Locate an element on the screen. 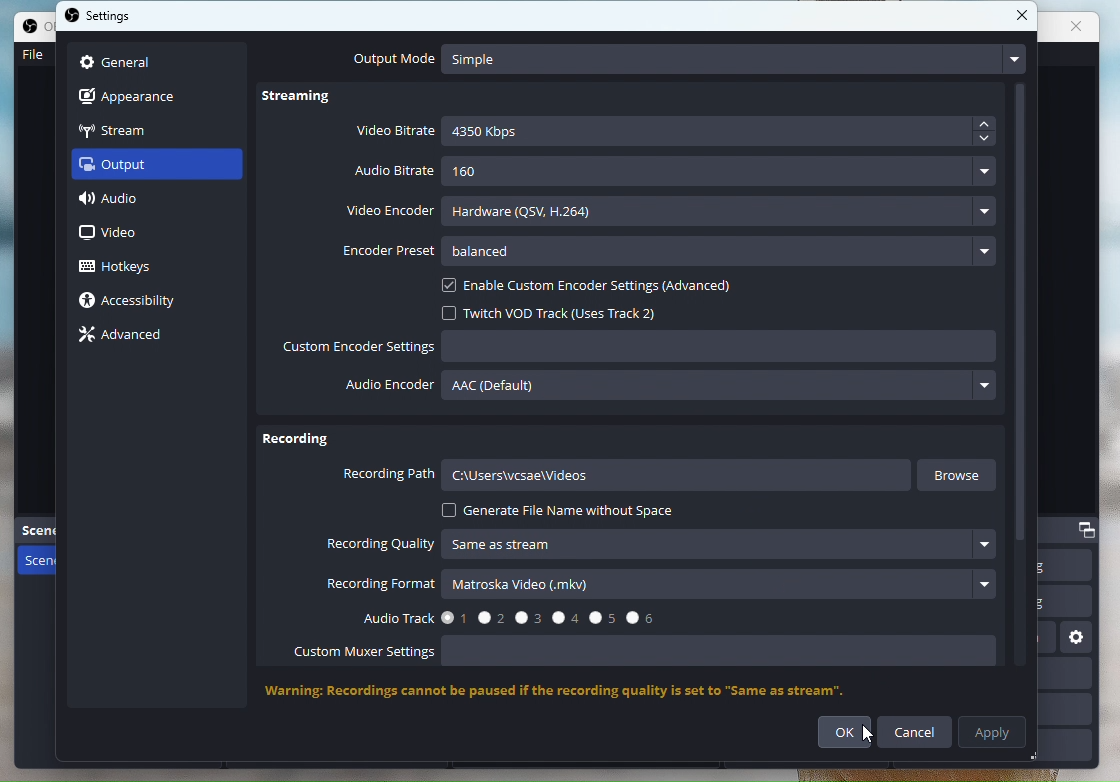  Recording path is located at coordinates (626, 478).